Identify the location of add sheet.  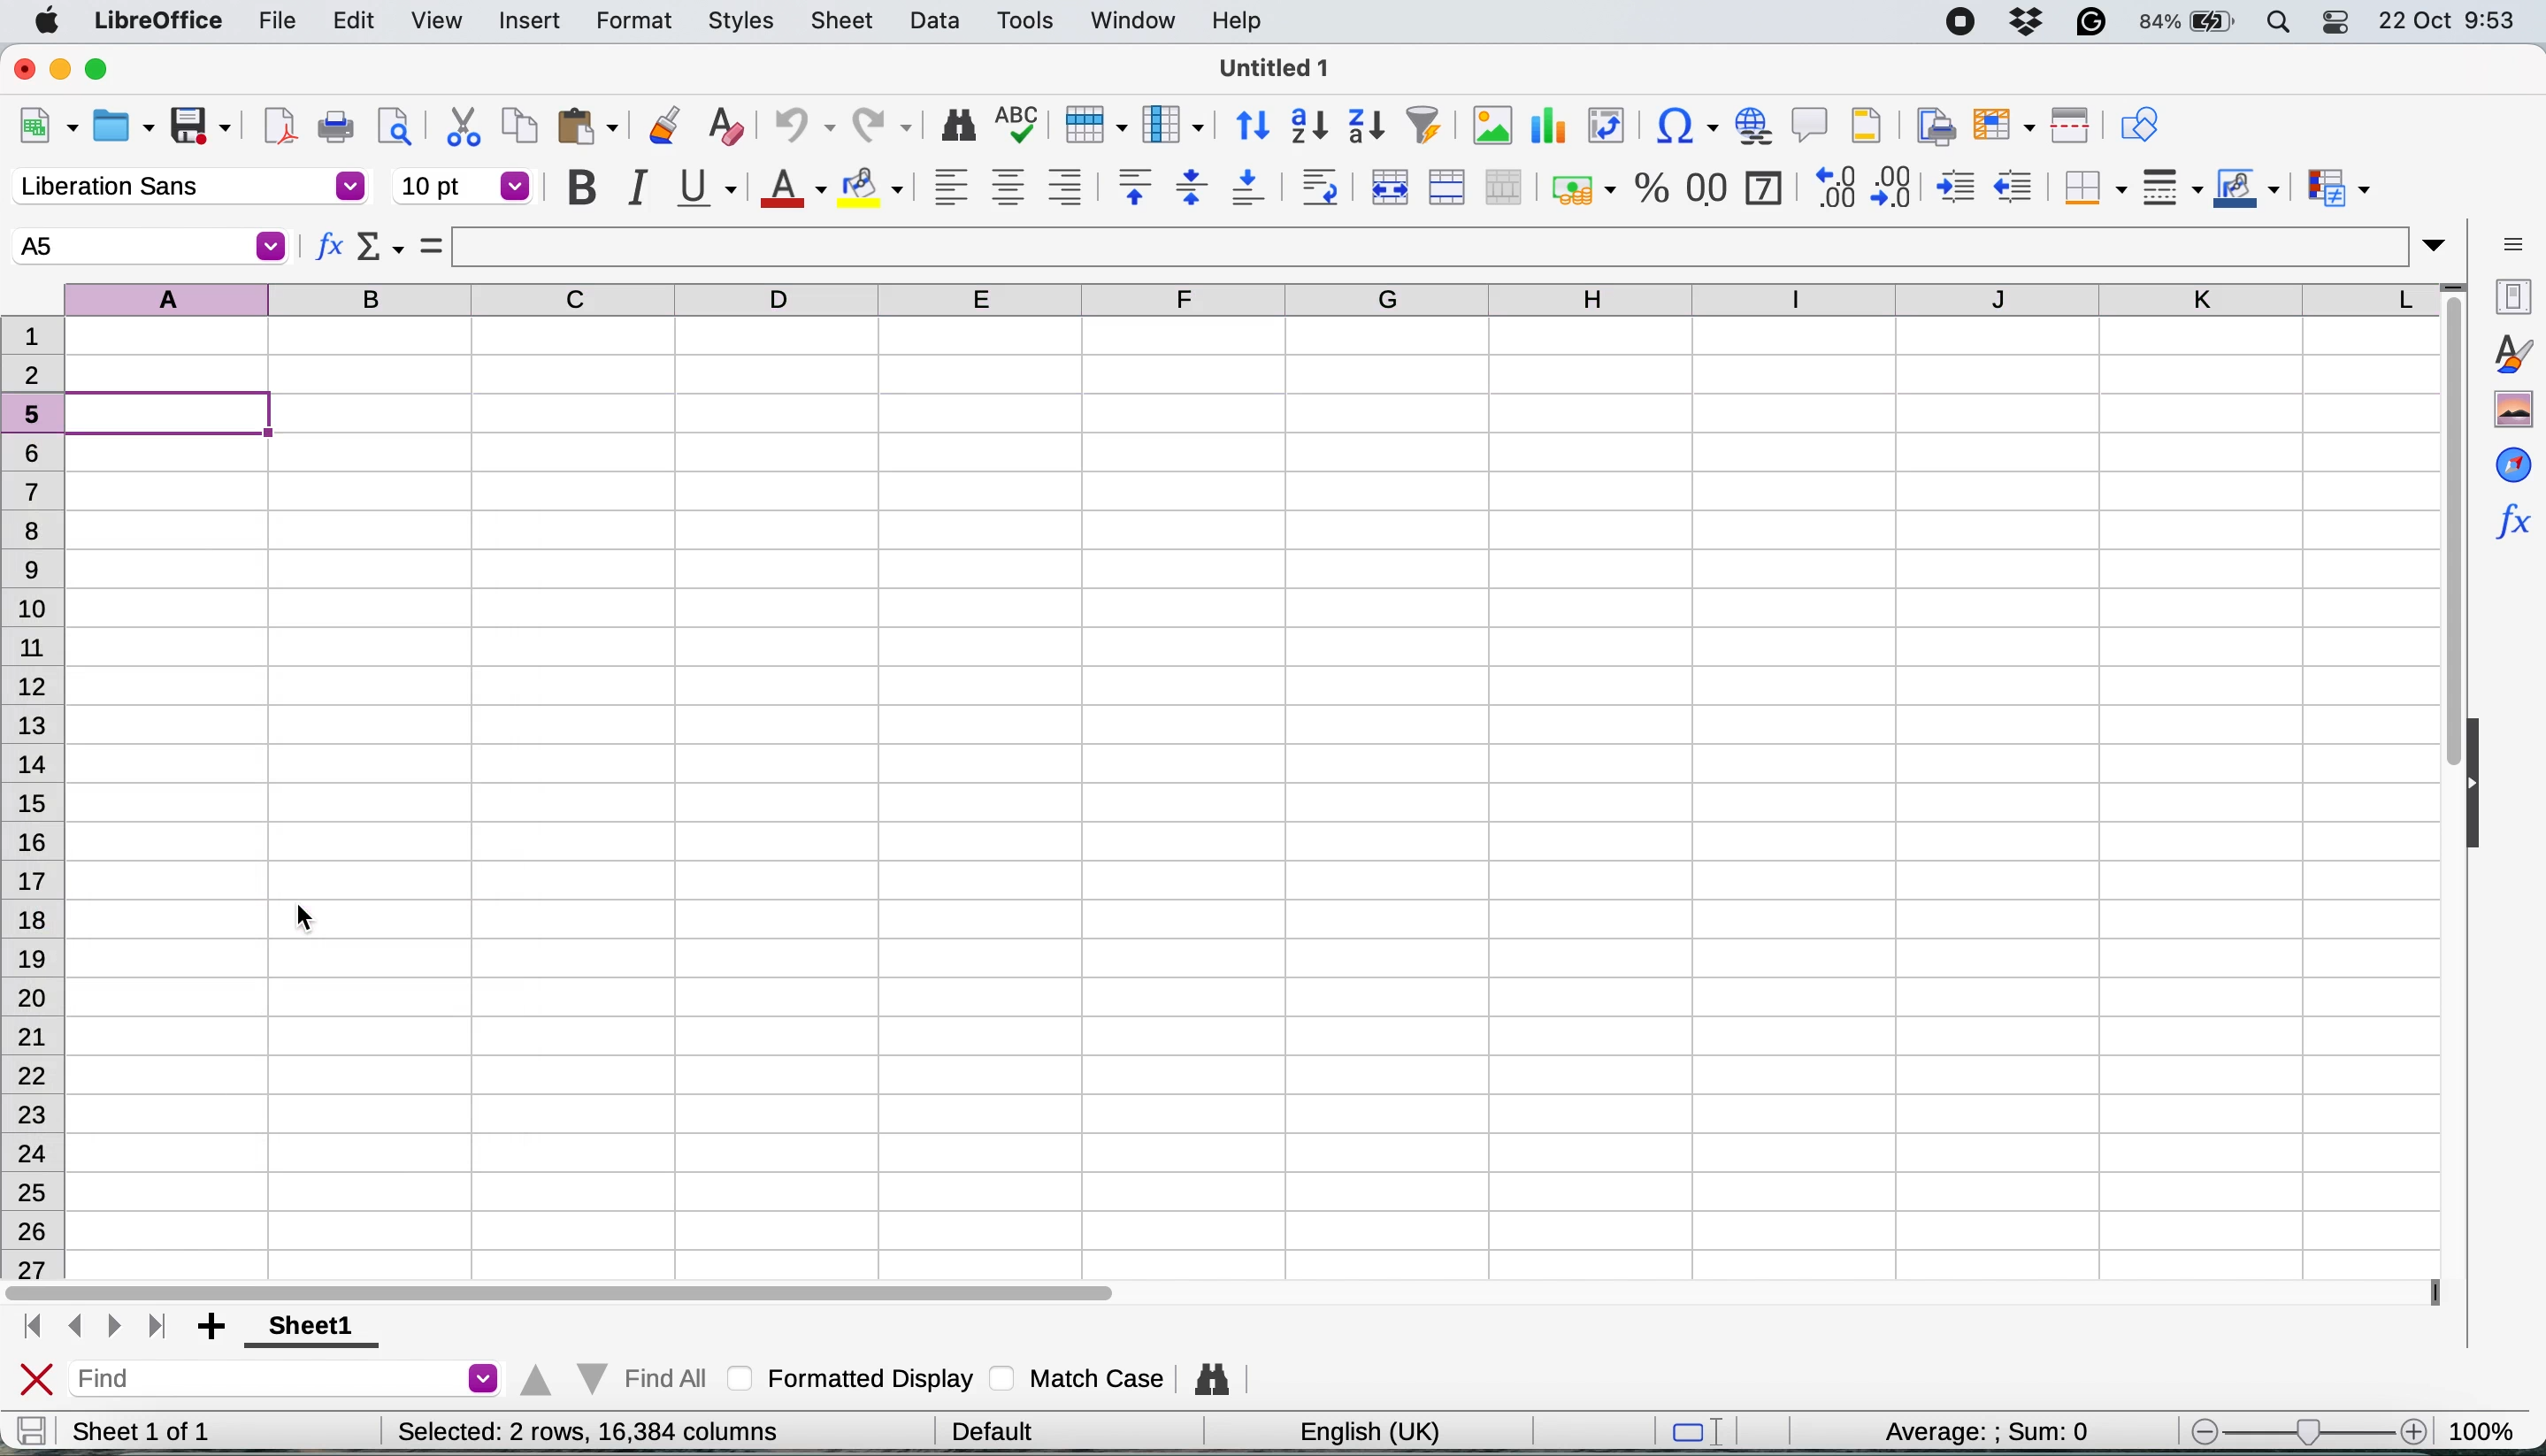
(215, 1328).